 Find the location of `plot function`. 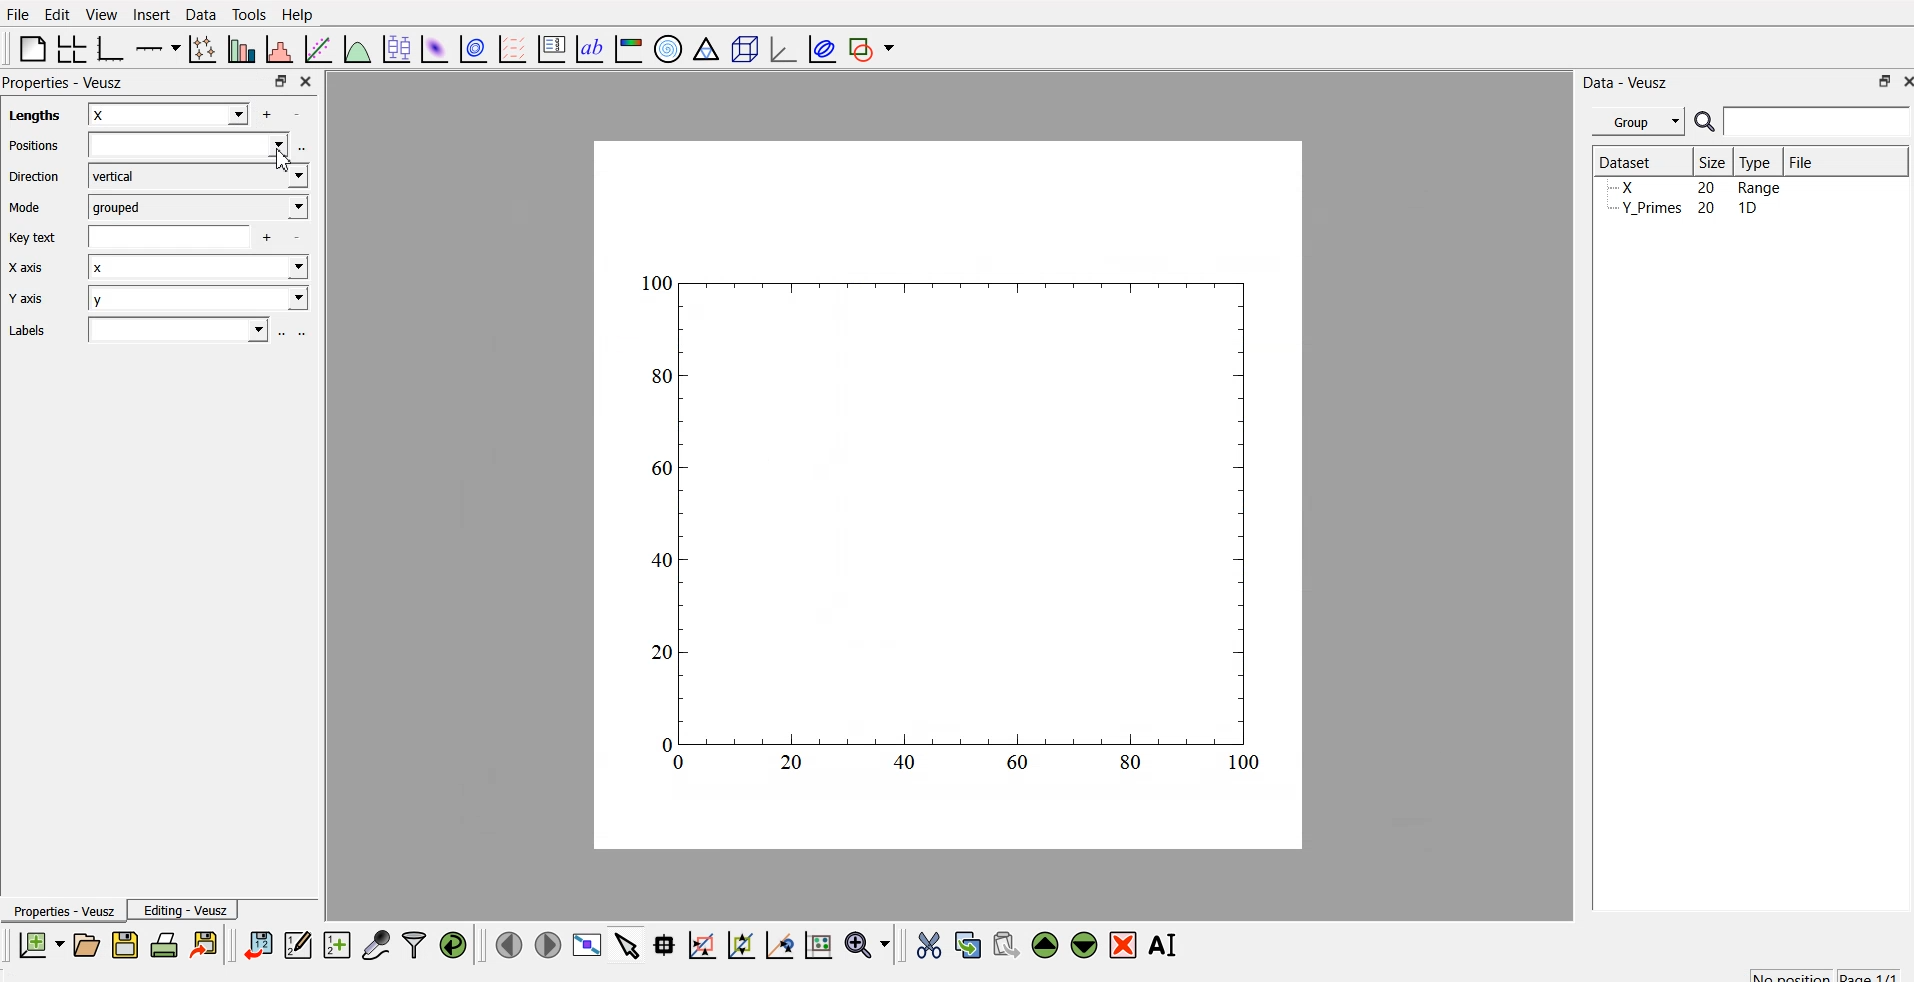

plot function is located at coordinates (355, 49).